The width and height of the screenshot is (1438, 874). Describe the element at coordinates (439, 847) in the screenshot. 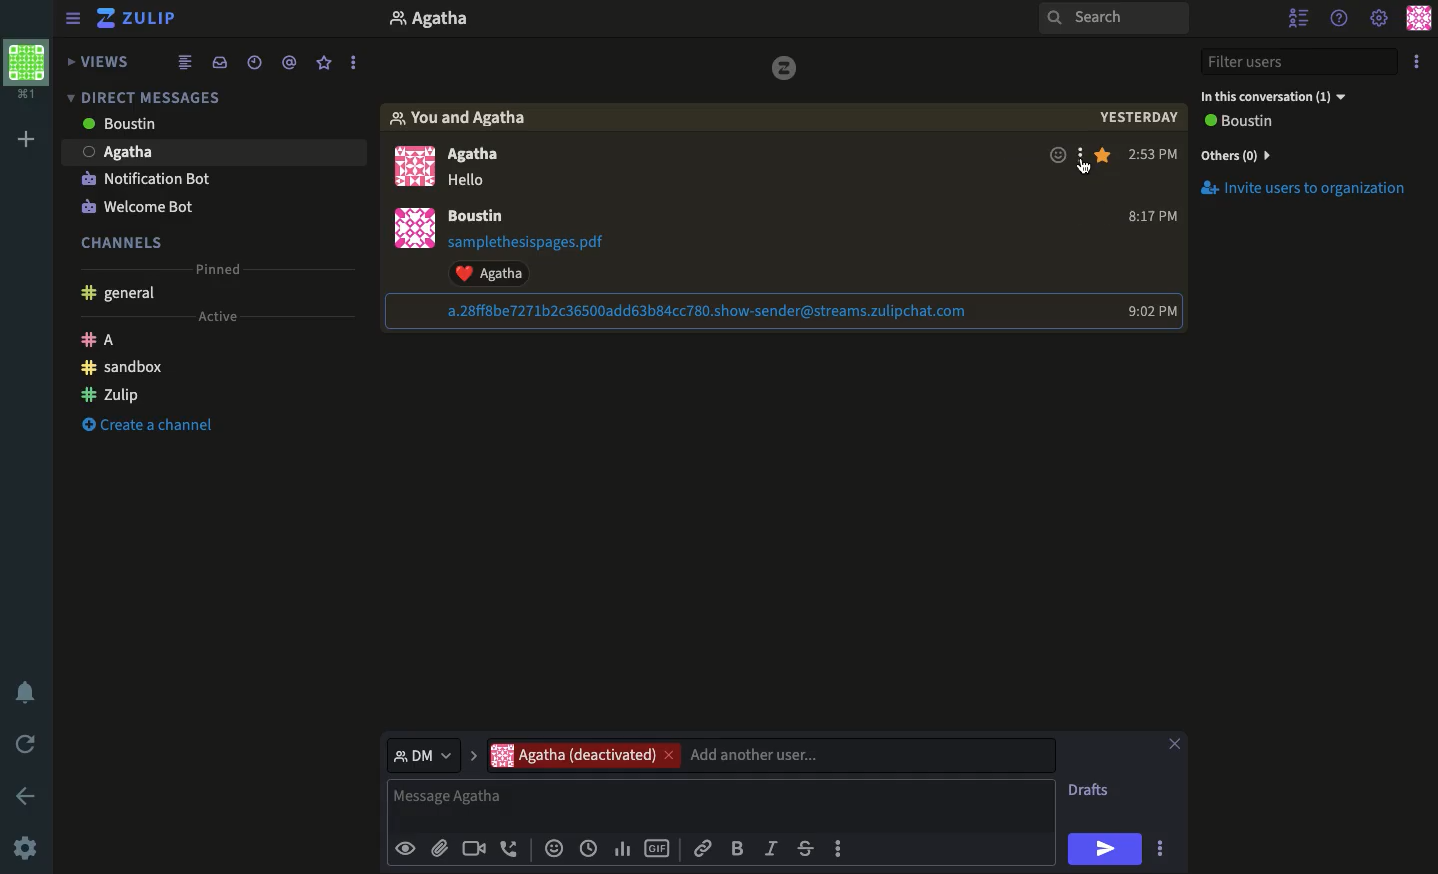

I see `File attachment` at that location.